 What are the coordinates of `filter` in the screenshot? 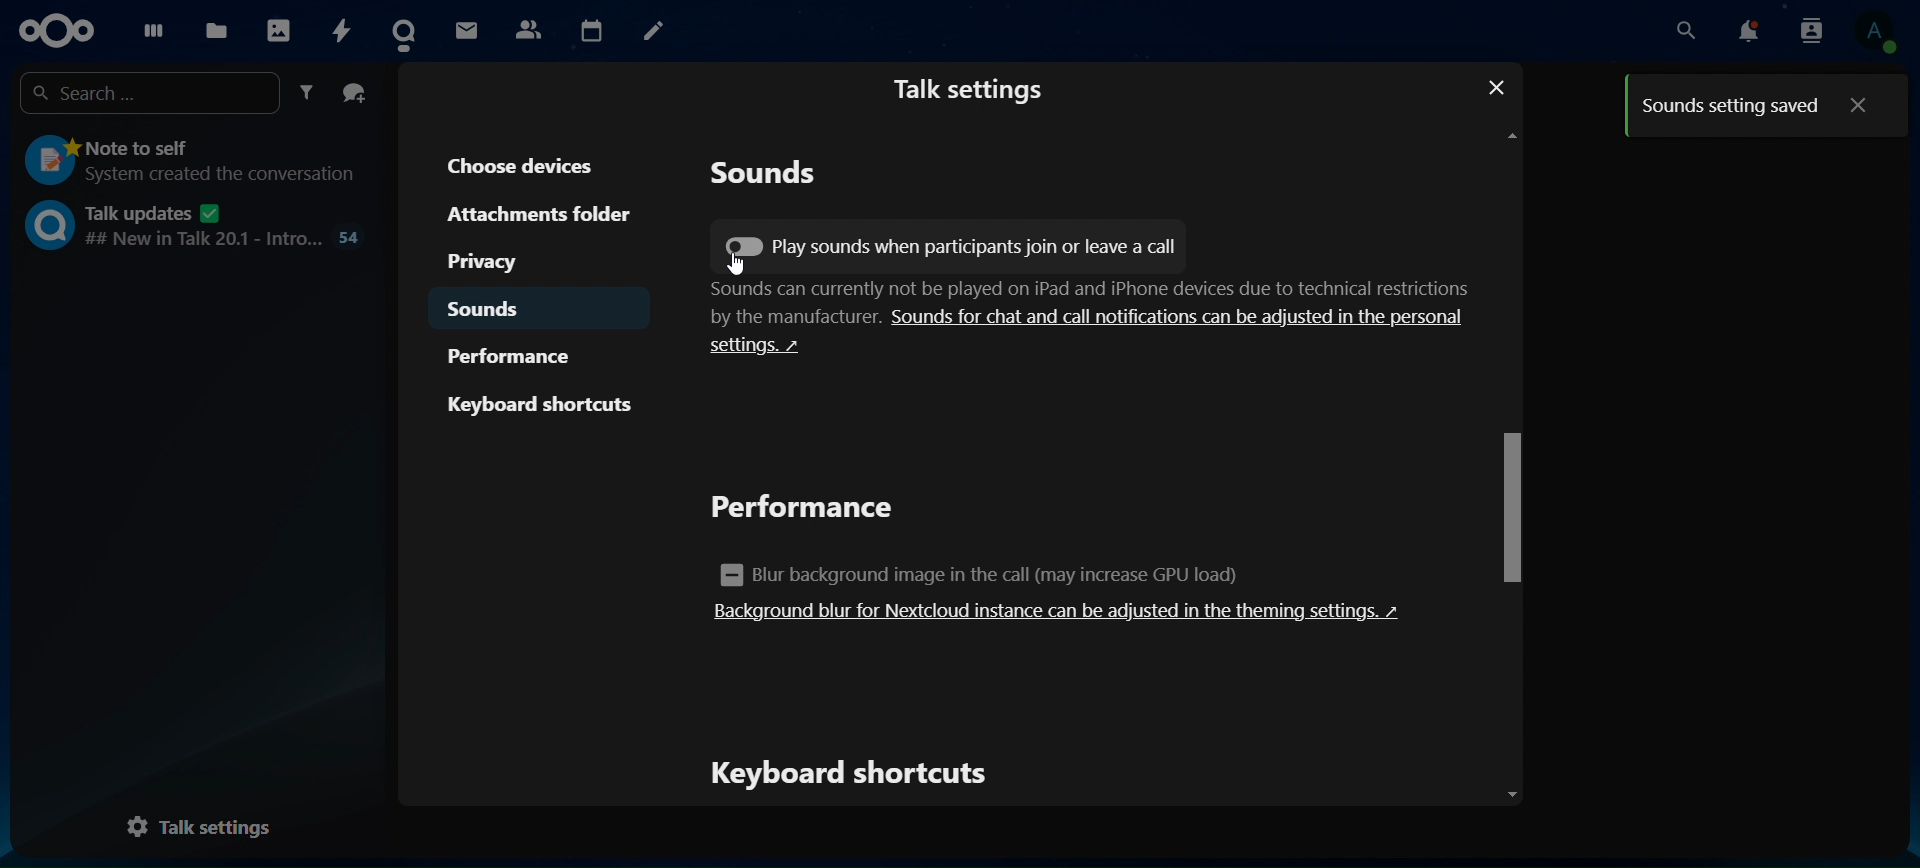 It's located at (307, 94).